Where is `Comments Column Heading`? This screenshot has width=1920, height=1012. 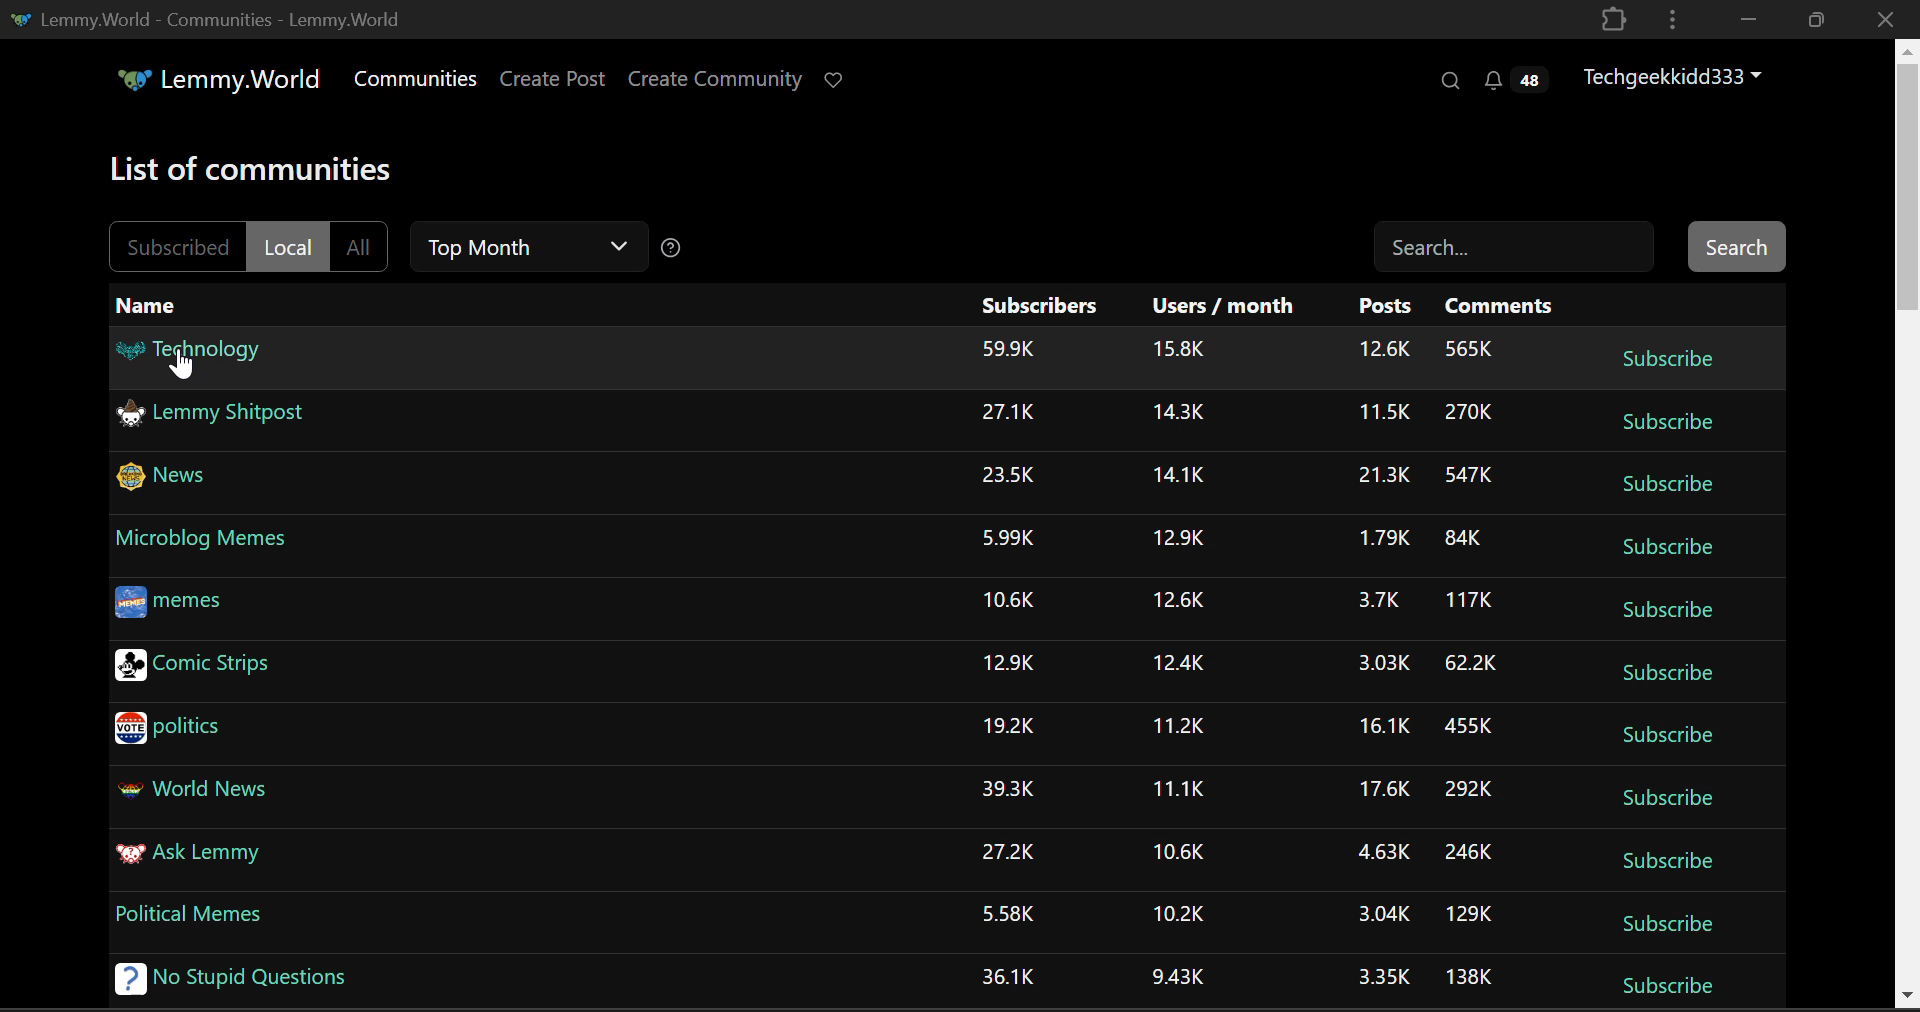 Comments Column Heading is located at coordinates (1498, 305).